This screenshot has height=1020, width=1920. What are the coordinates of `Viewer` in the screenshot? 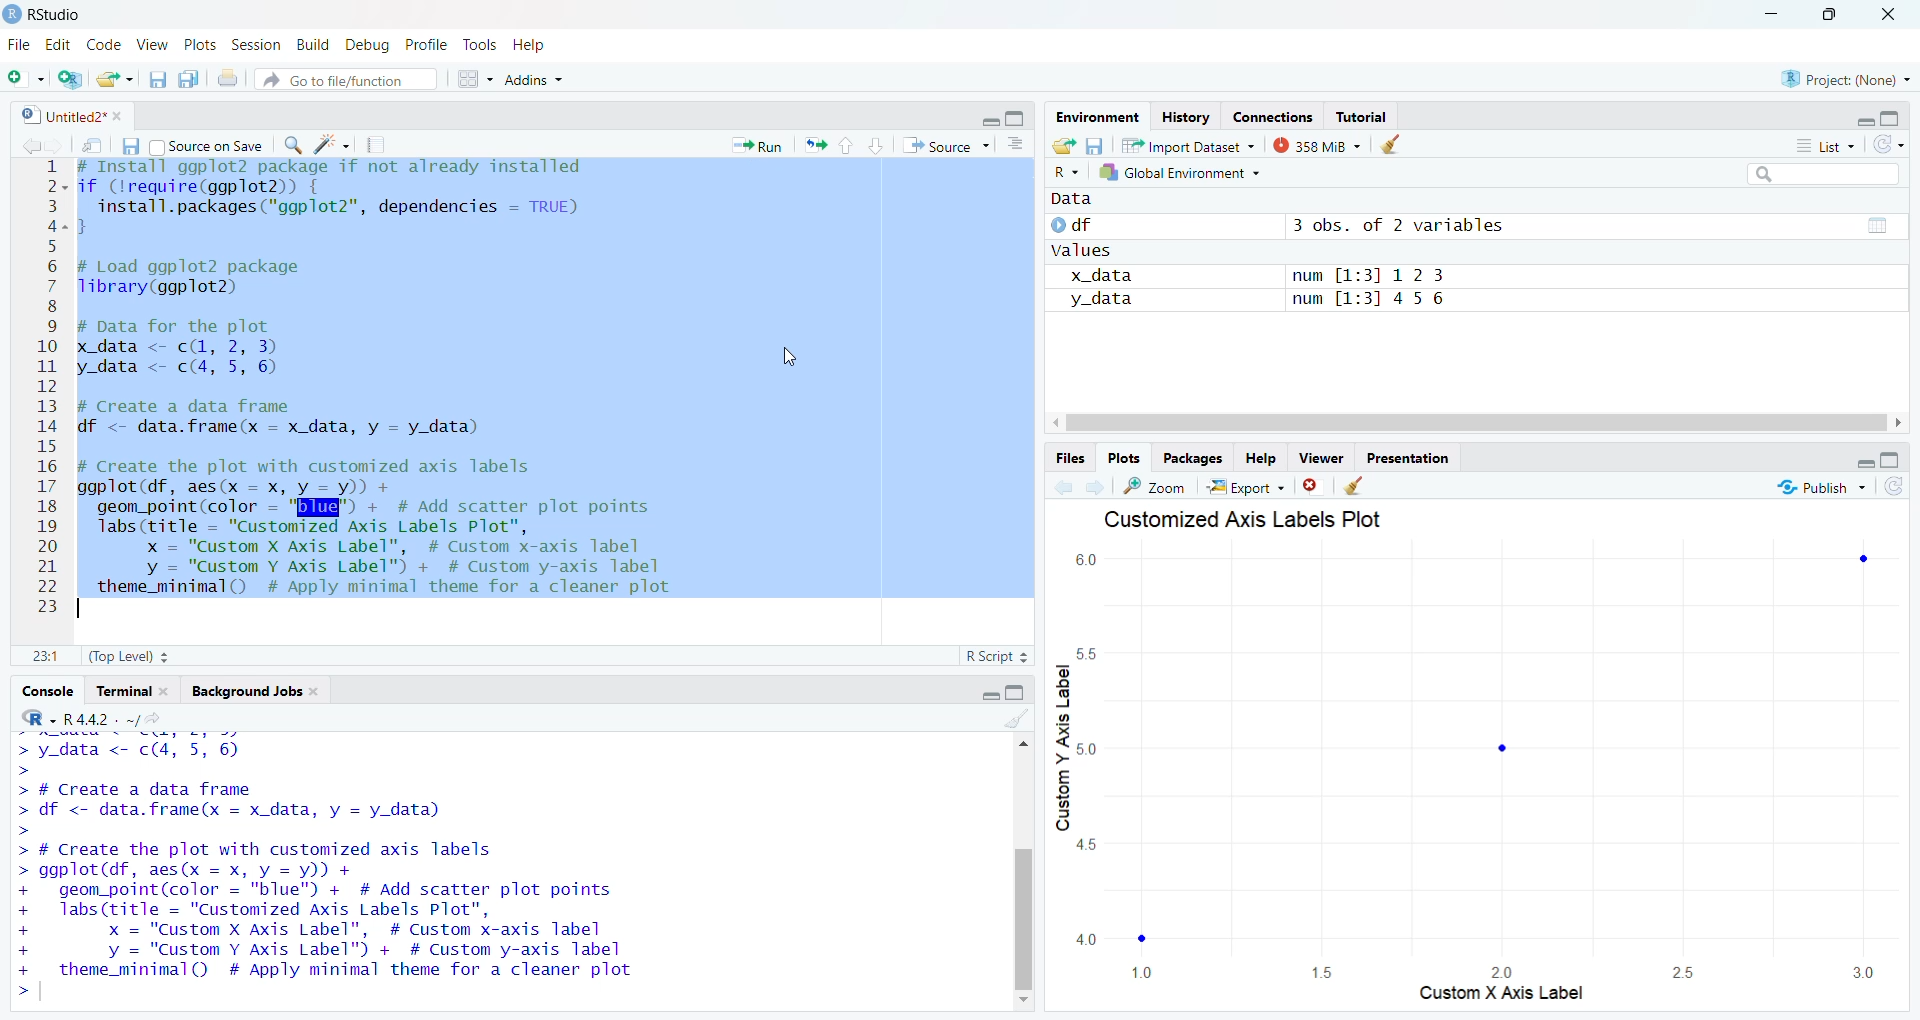 It's located at (1318, 459).